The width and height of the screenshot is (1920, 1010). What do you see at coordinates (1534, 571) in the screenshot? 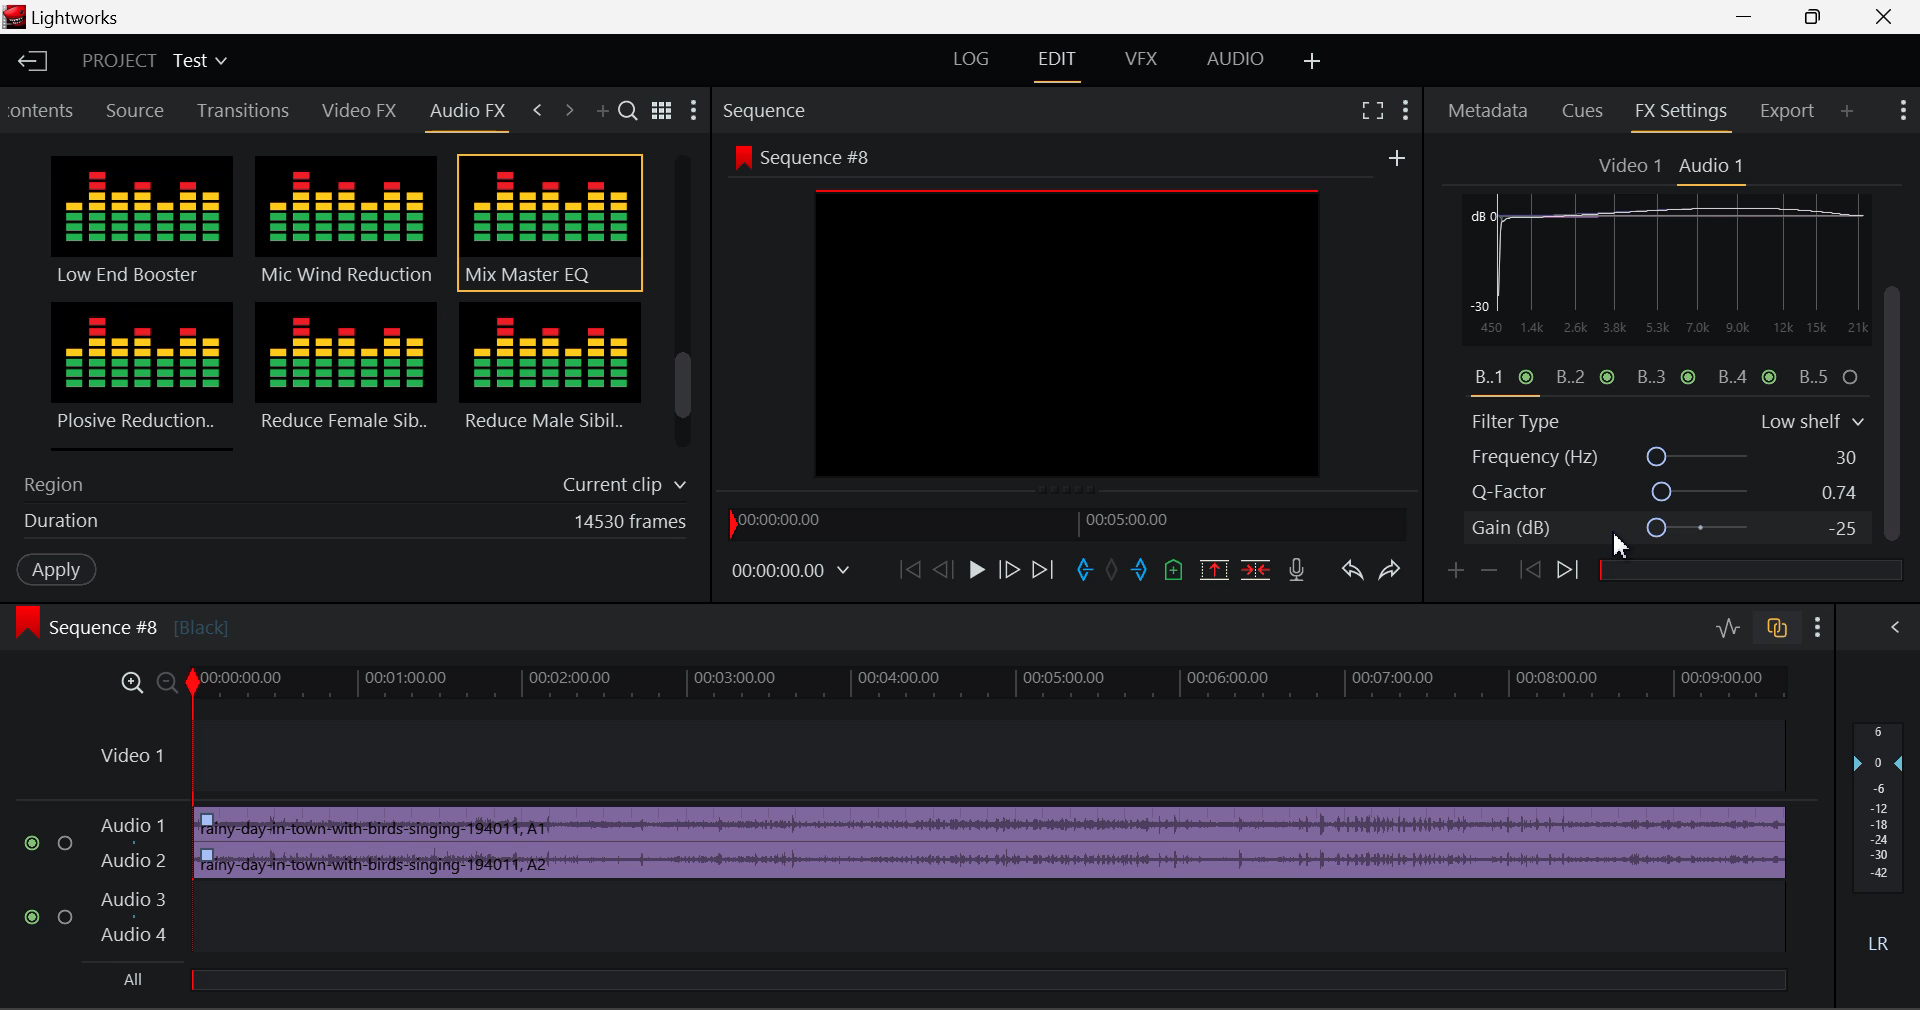
I see `Previous keyframe` at bounding box center [1534, 571].